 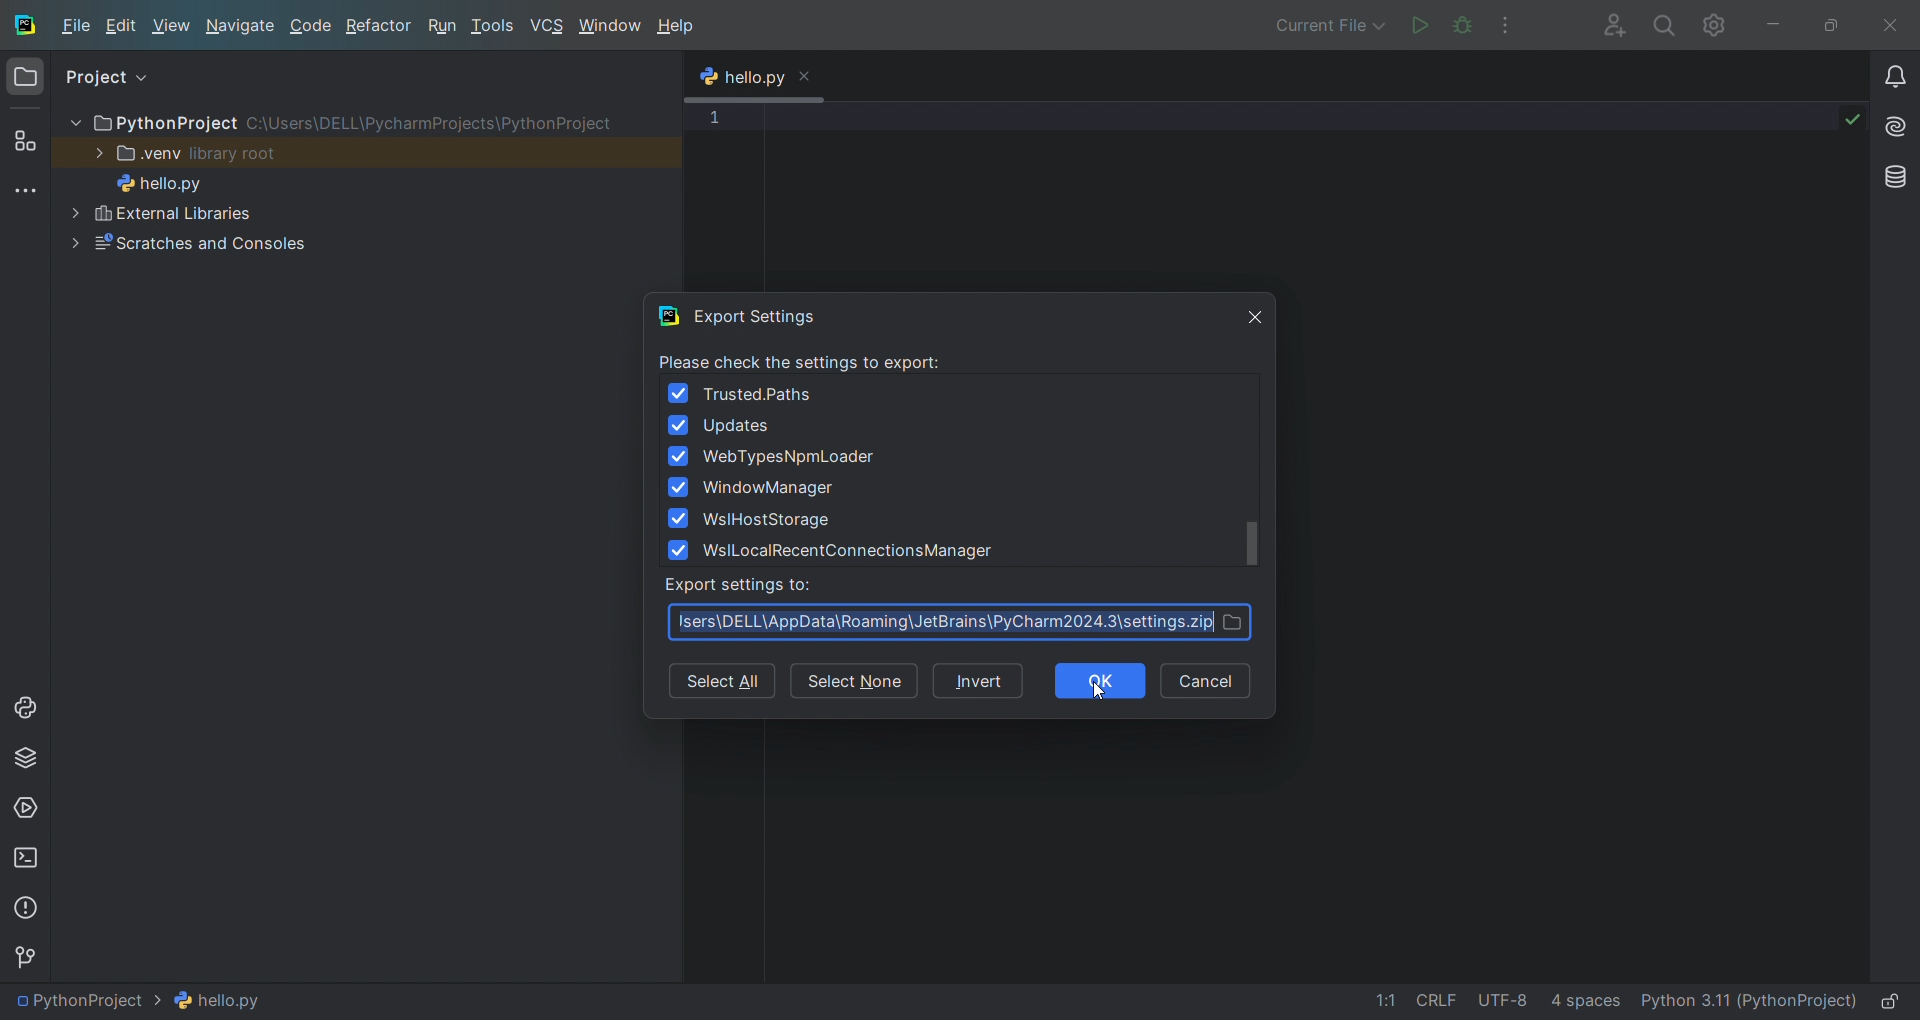 I want to click on refactor, so click(x=378, y=26).